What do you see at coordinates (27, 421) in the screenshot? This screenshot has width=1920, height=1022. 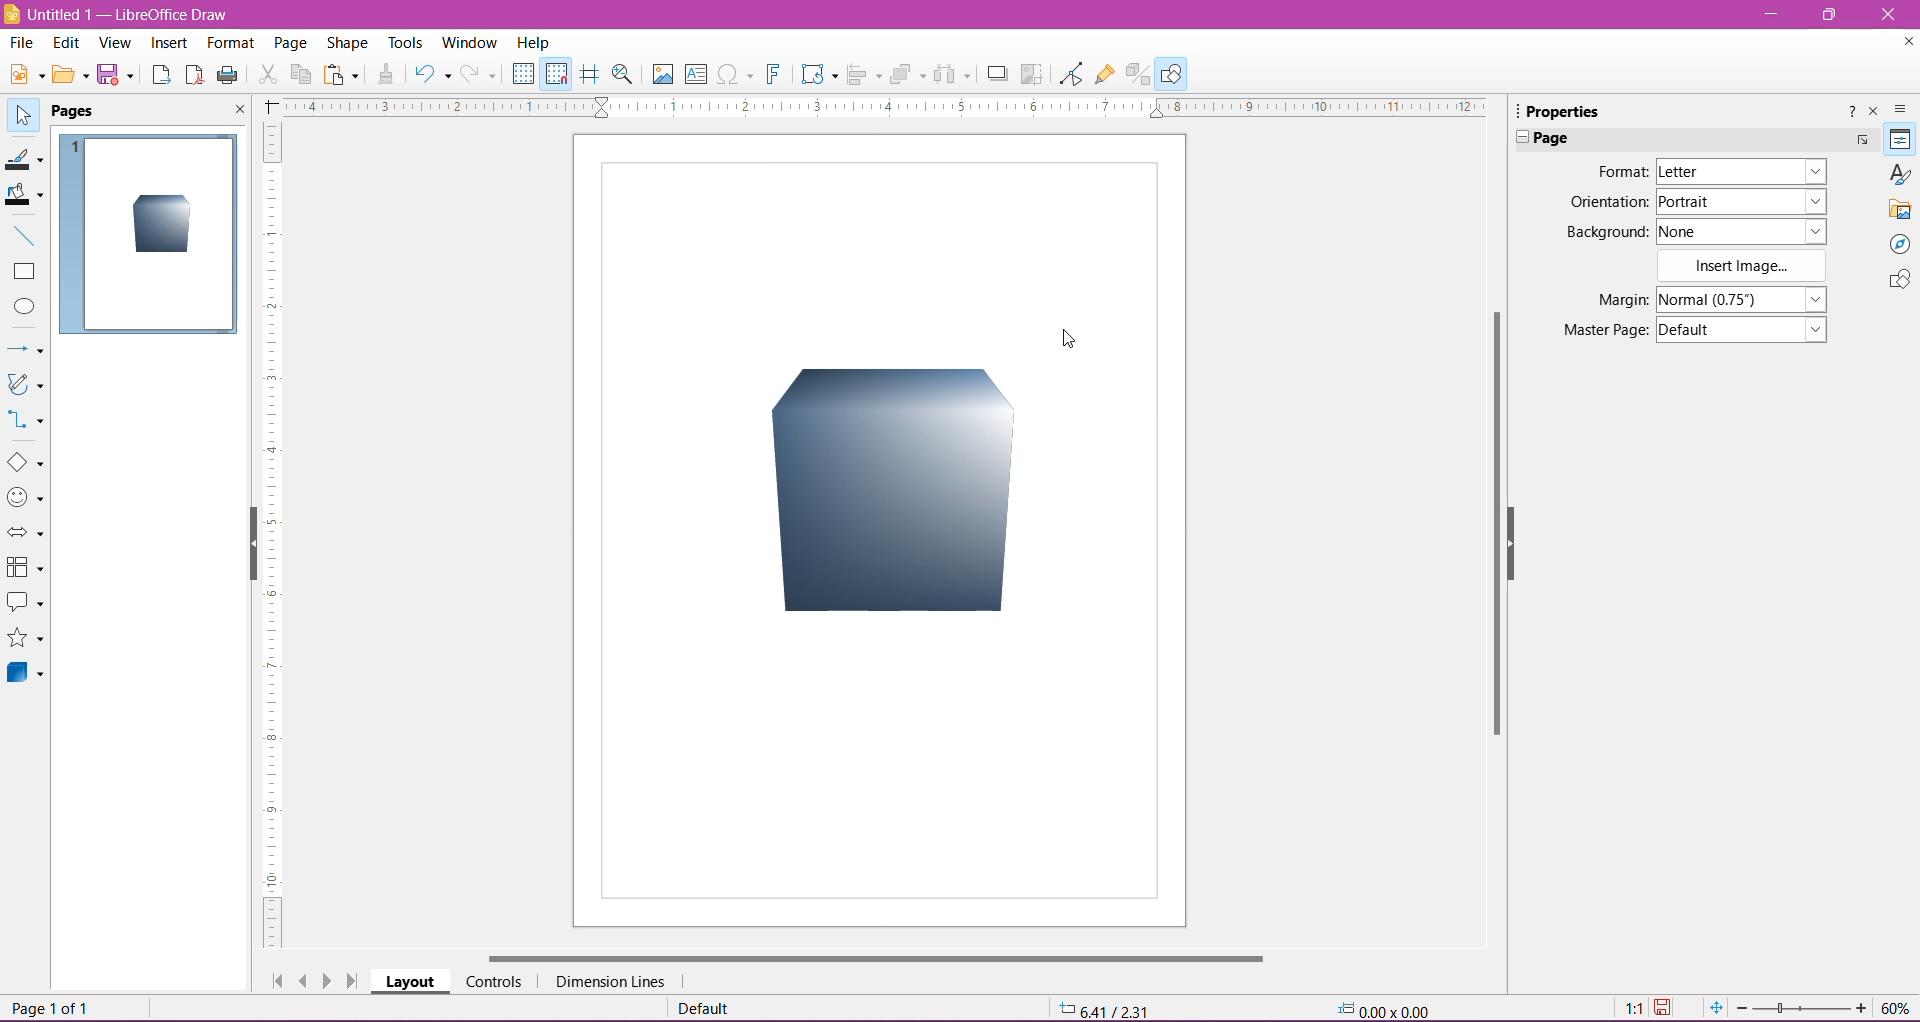 I see `Connectors` at bounding box center [27, 421].